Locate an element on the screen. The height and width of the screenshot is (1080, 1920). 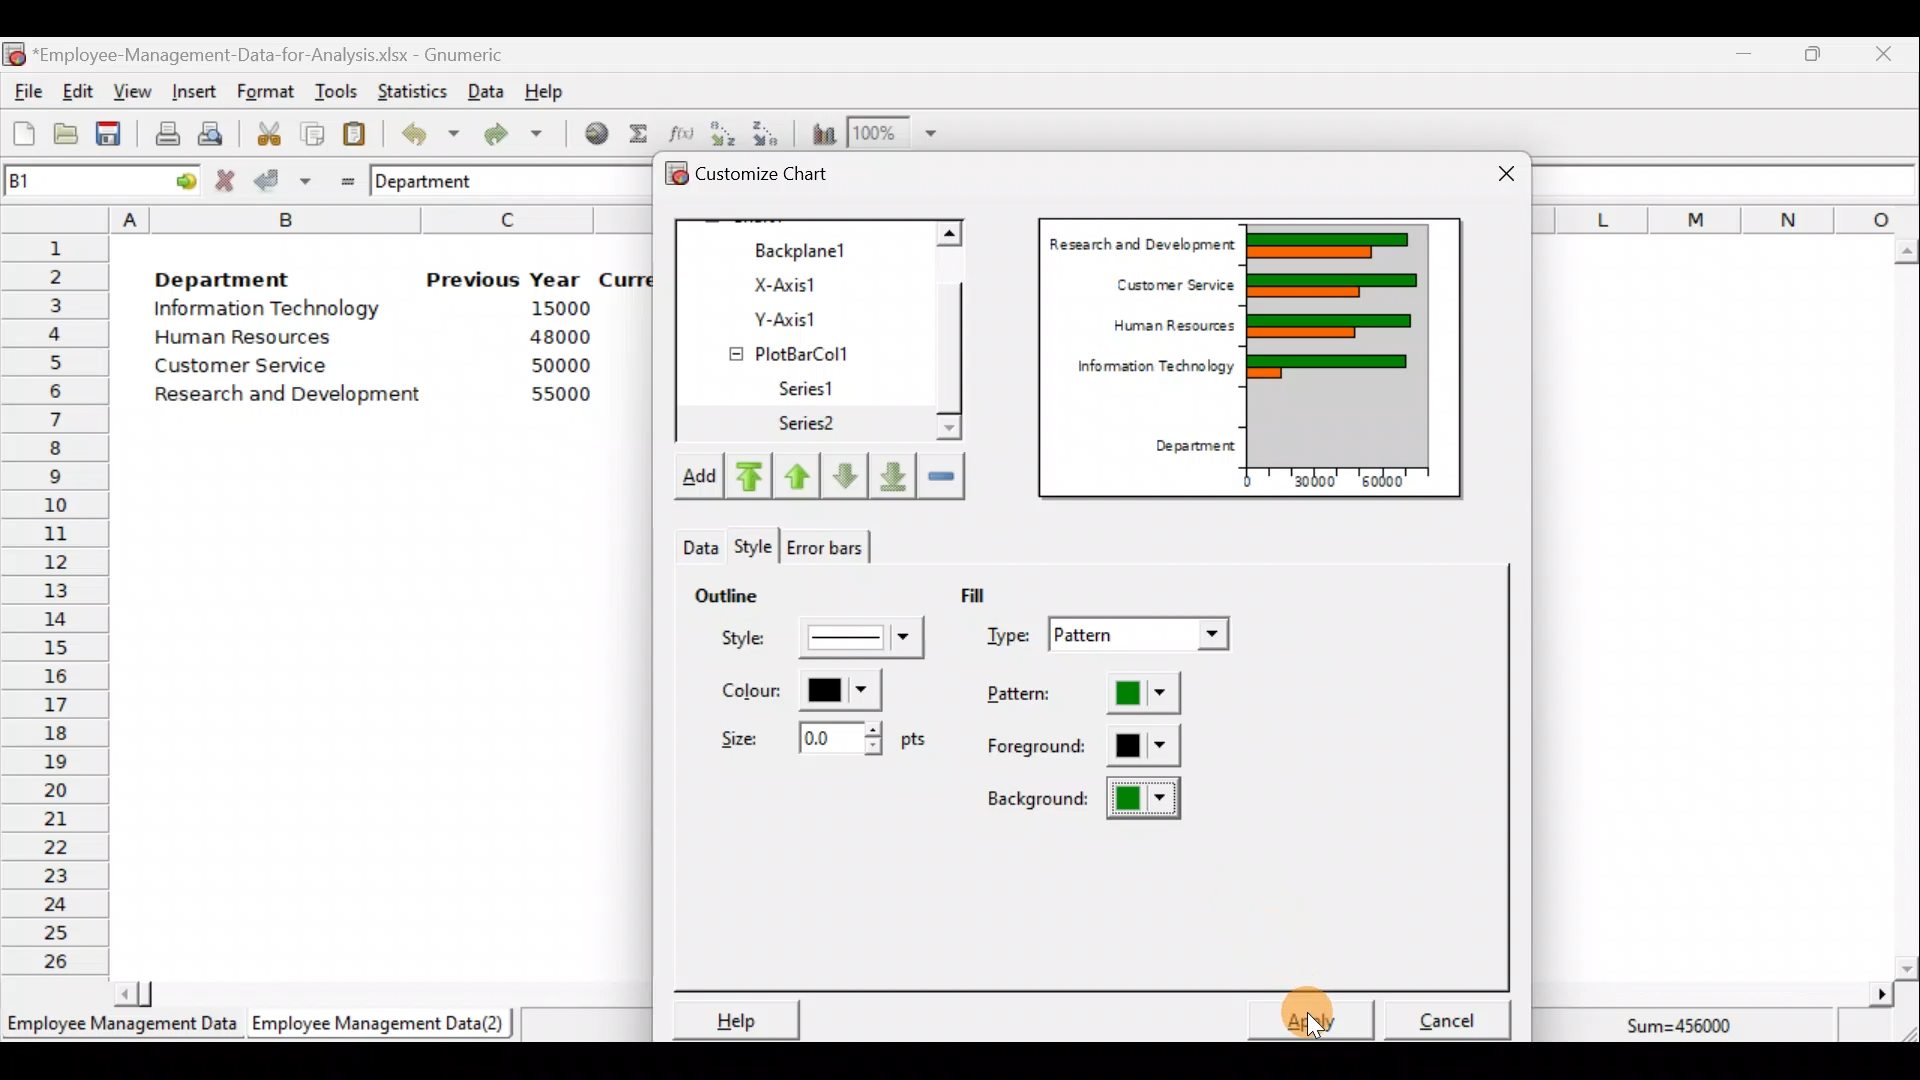
Insert is located at coordinates (192, 92).